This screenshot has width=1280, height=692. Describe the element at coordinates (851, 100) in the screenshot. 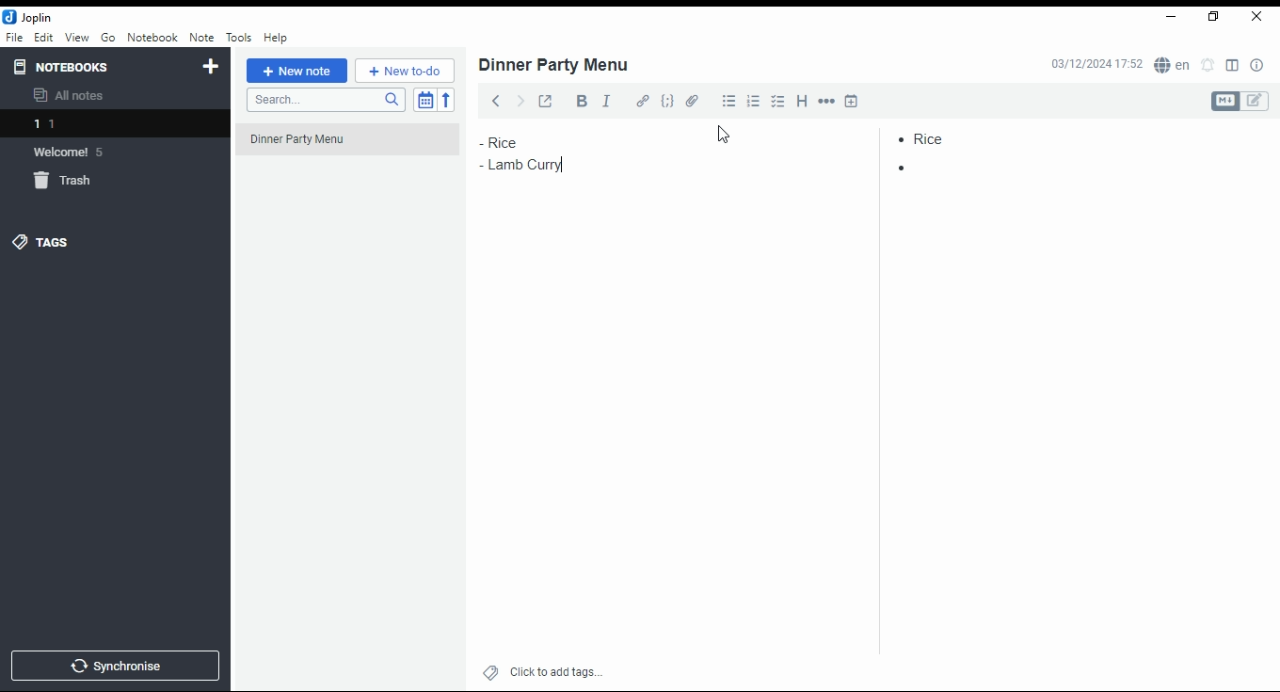

I see `insert time` at that location.